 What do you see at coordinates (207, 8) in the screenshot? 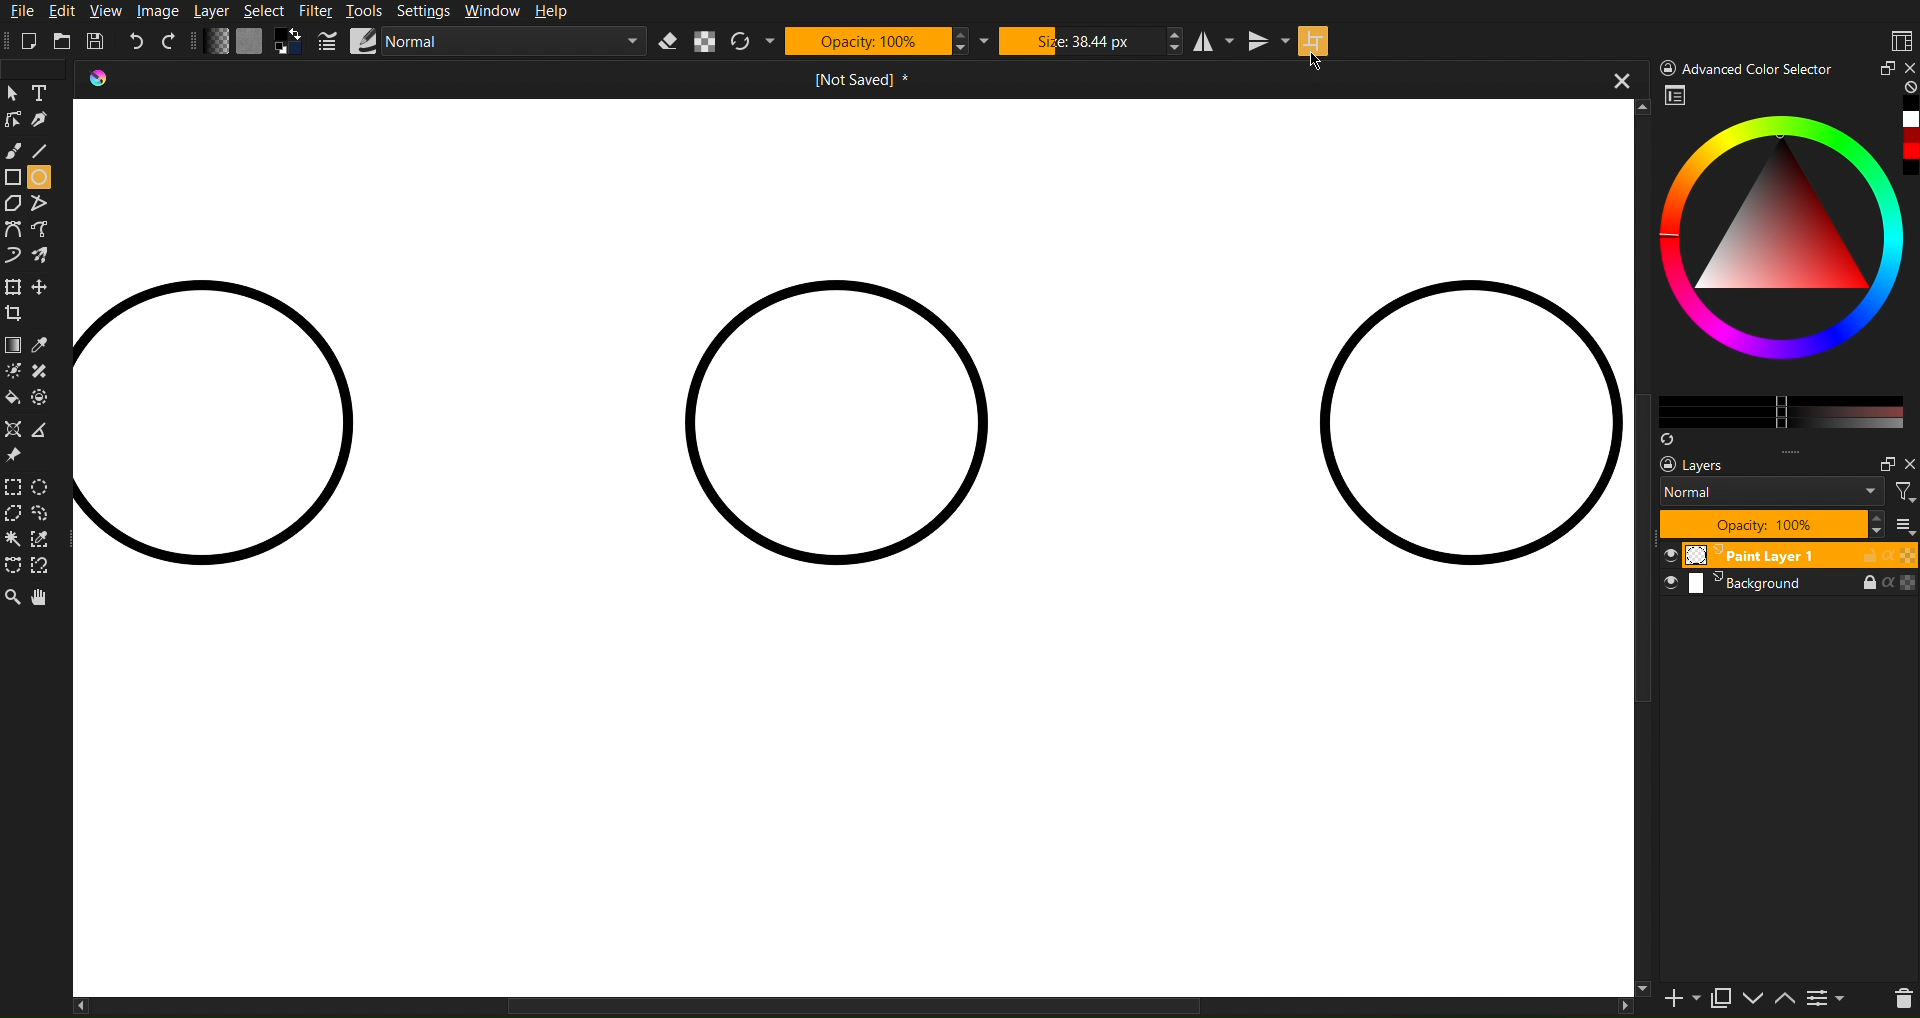
I see `Layer` at bounding box center [207, 8].